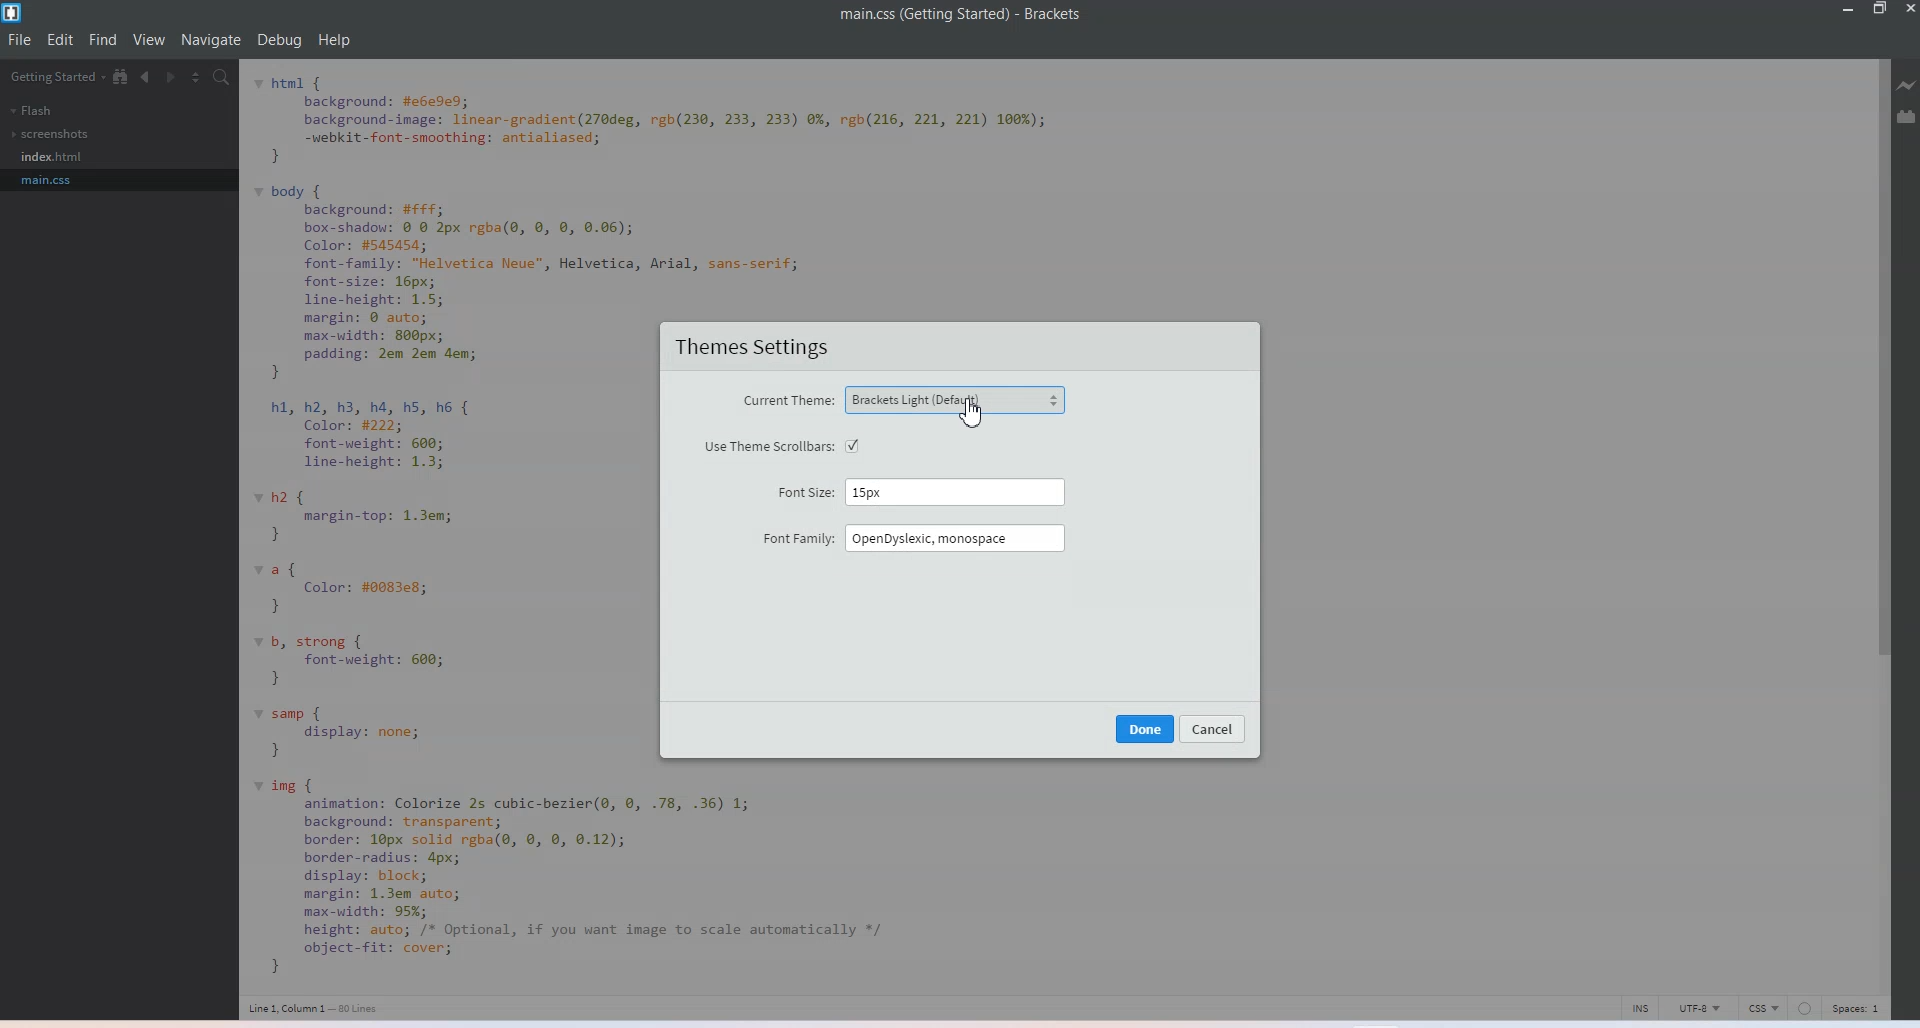 This screenshot has height=1028, width=1920. What do you see at coordinates (122, 77) in the screenshot?
I see `View in Tree file` at bounding box center [122, 77].